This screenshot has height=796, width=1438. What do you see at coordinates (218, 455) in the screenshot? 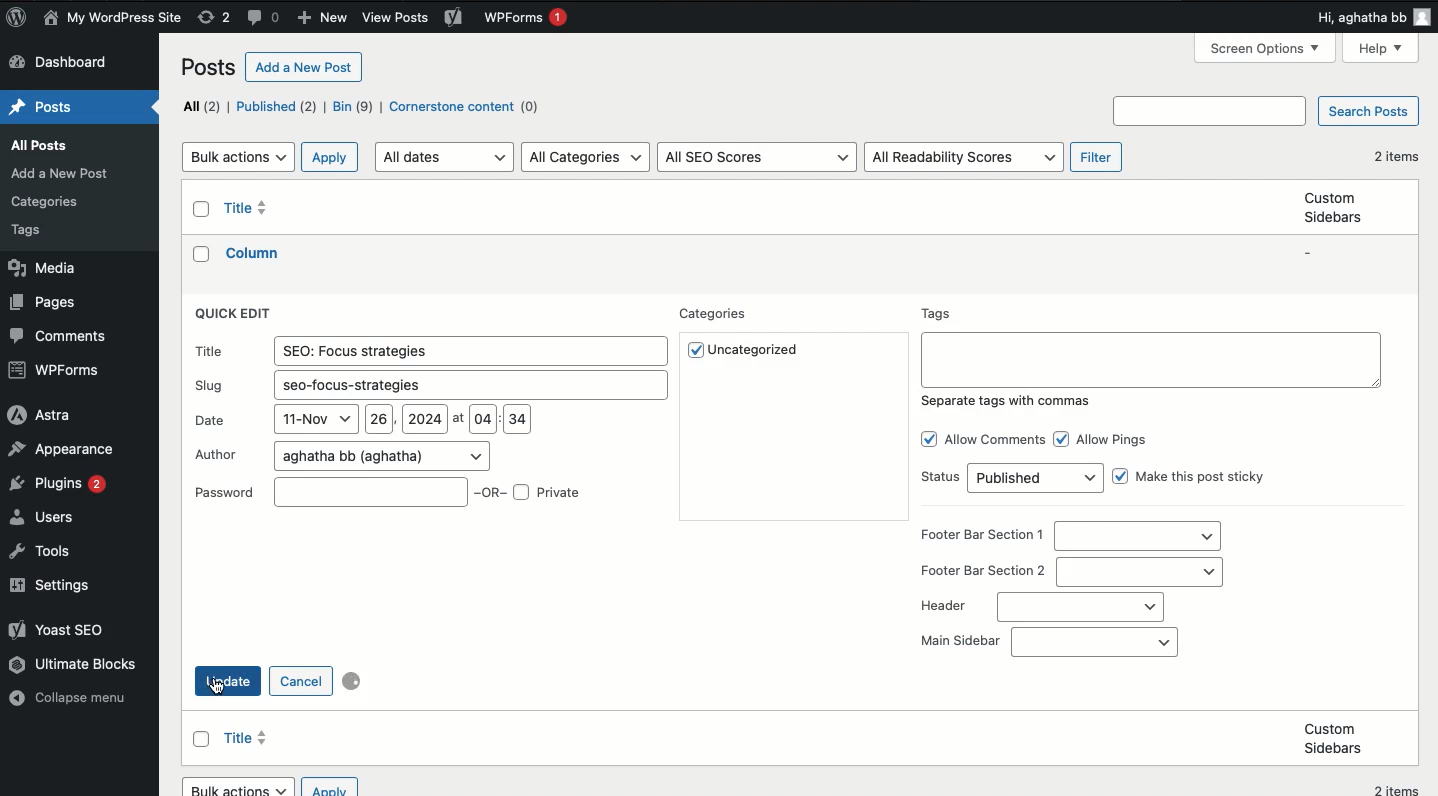
I see `Author` at bounding box center [218, 455].